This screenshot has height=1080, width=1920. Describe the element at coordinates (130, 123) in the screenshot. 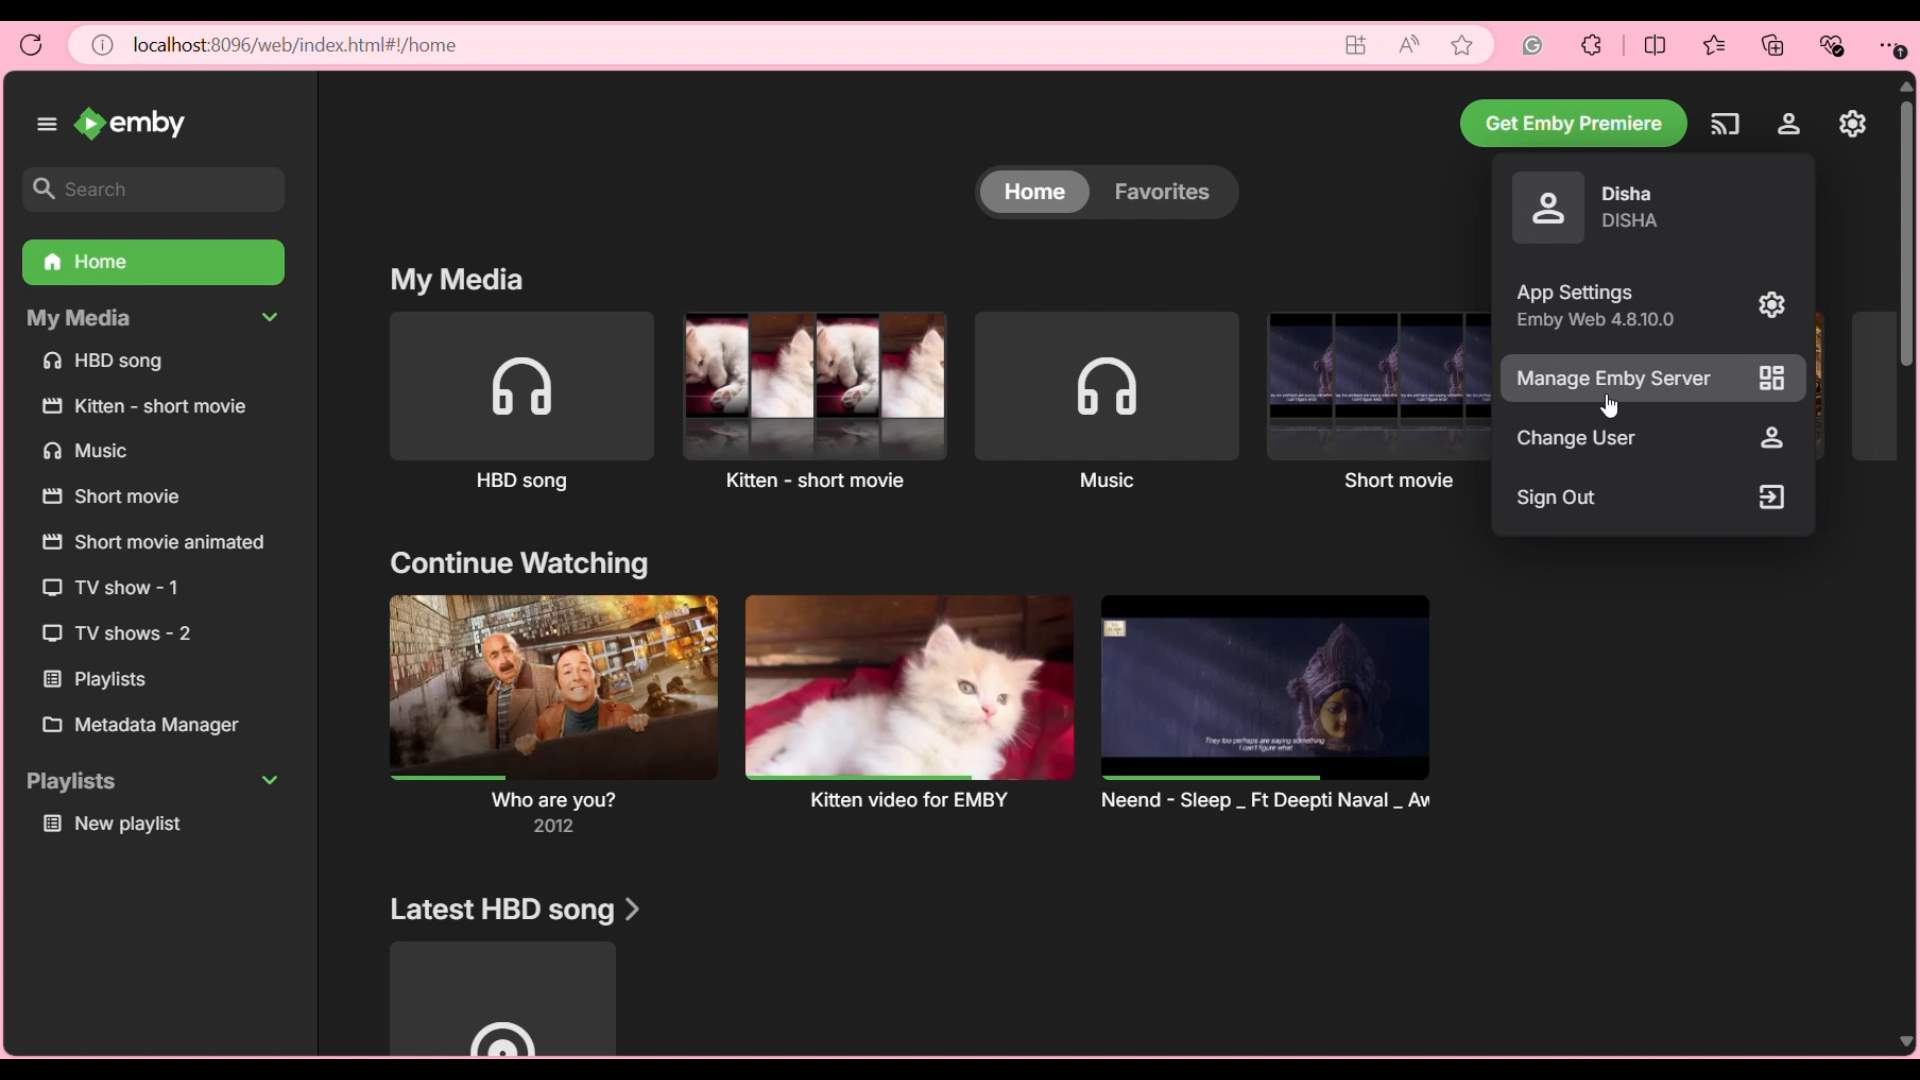

I see `emby` at that location.